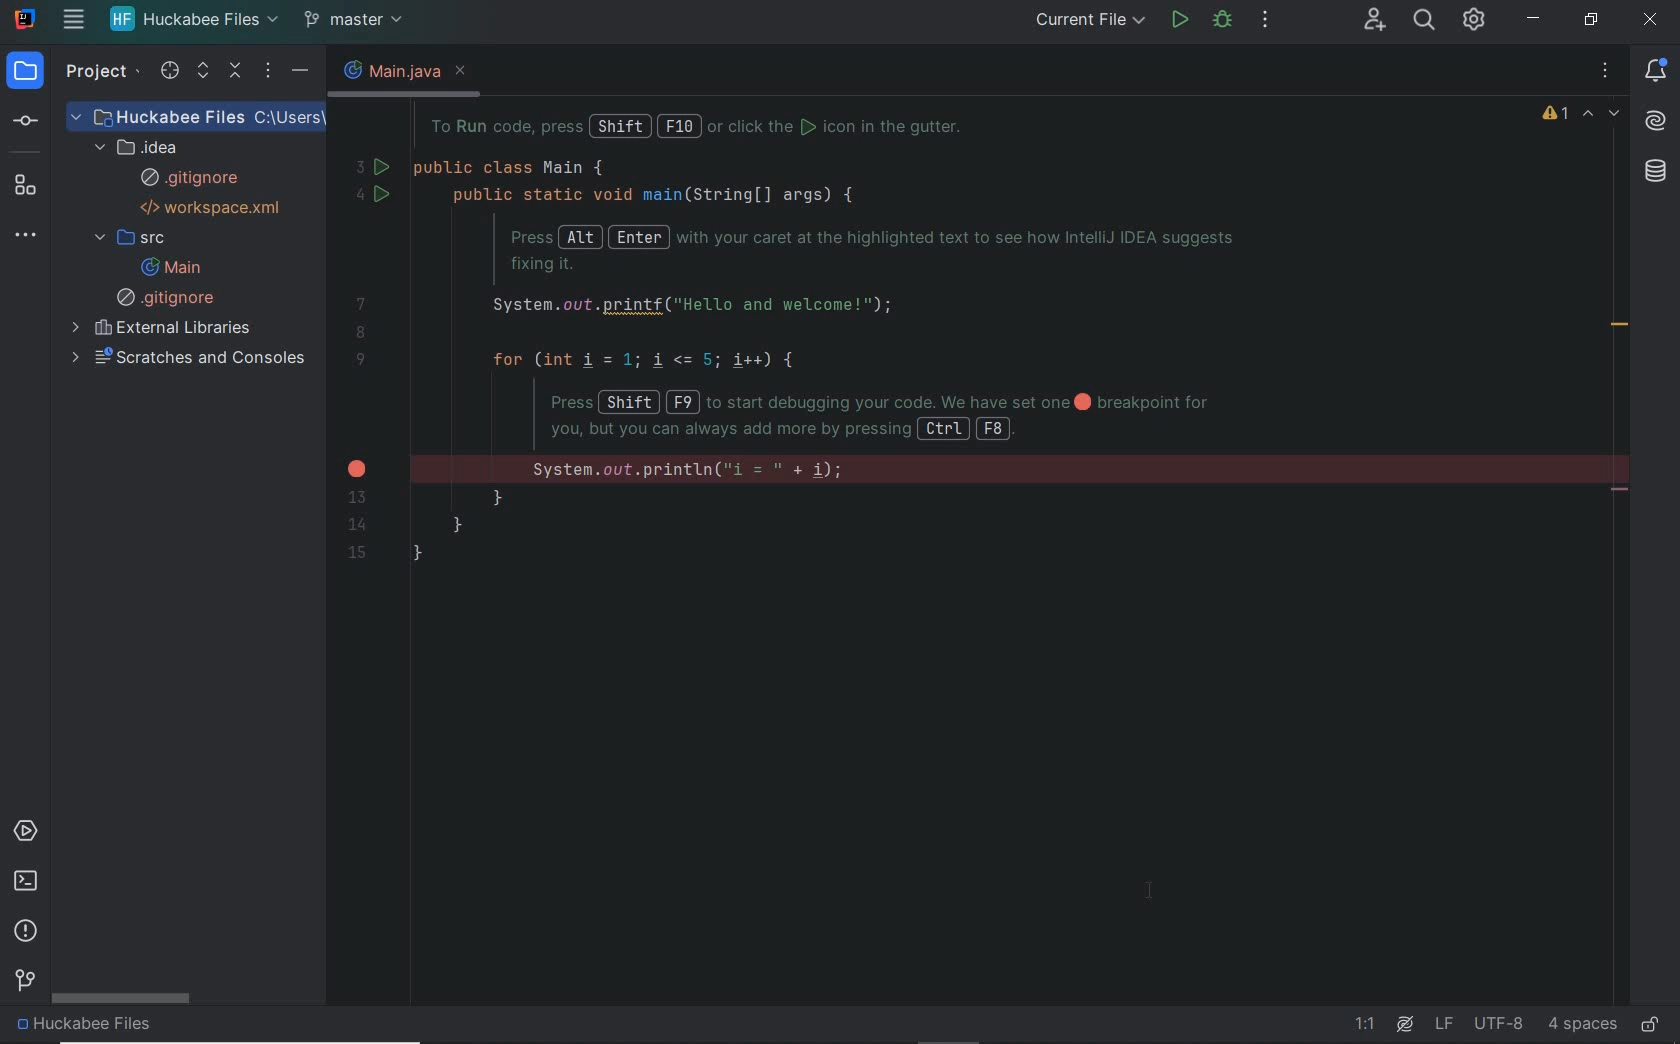  I want to click on current file, so click(1094, 20).